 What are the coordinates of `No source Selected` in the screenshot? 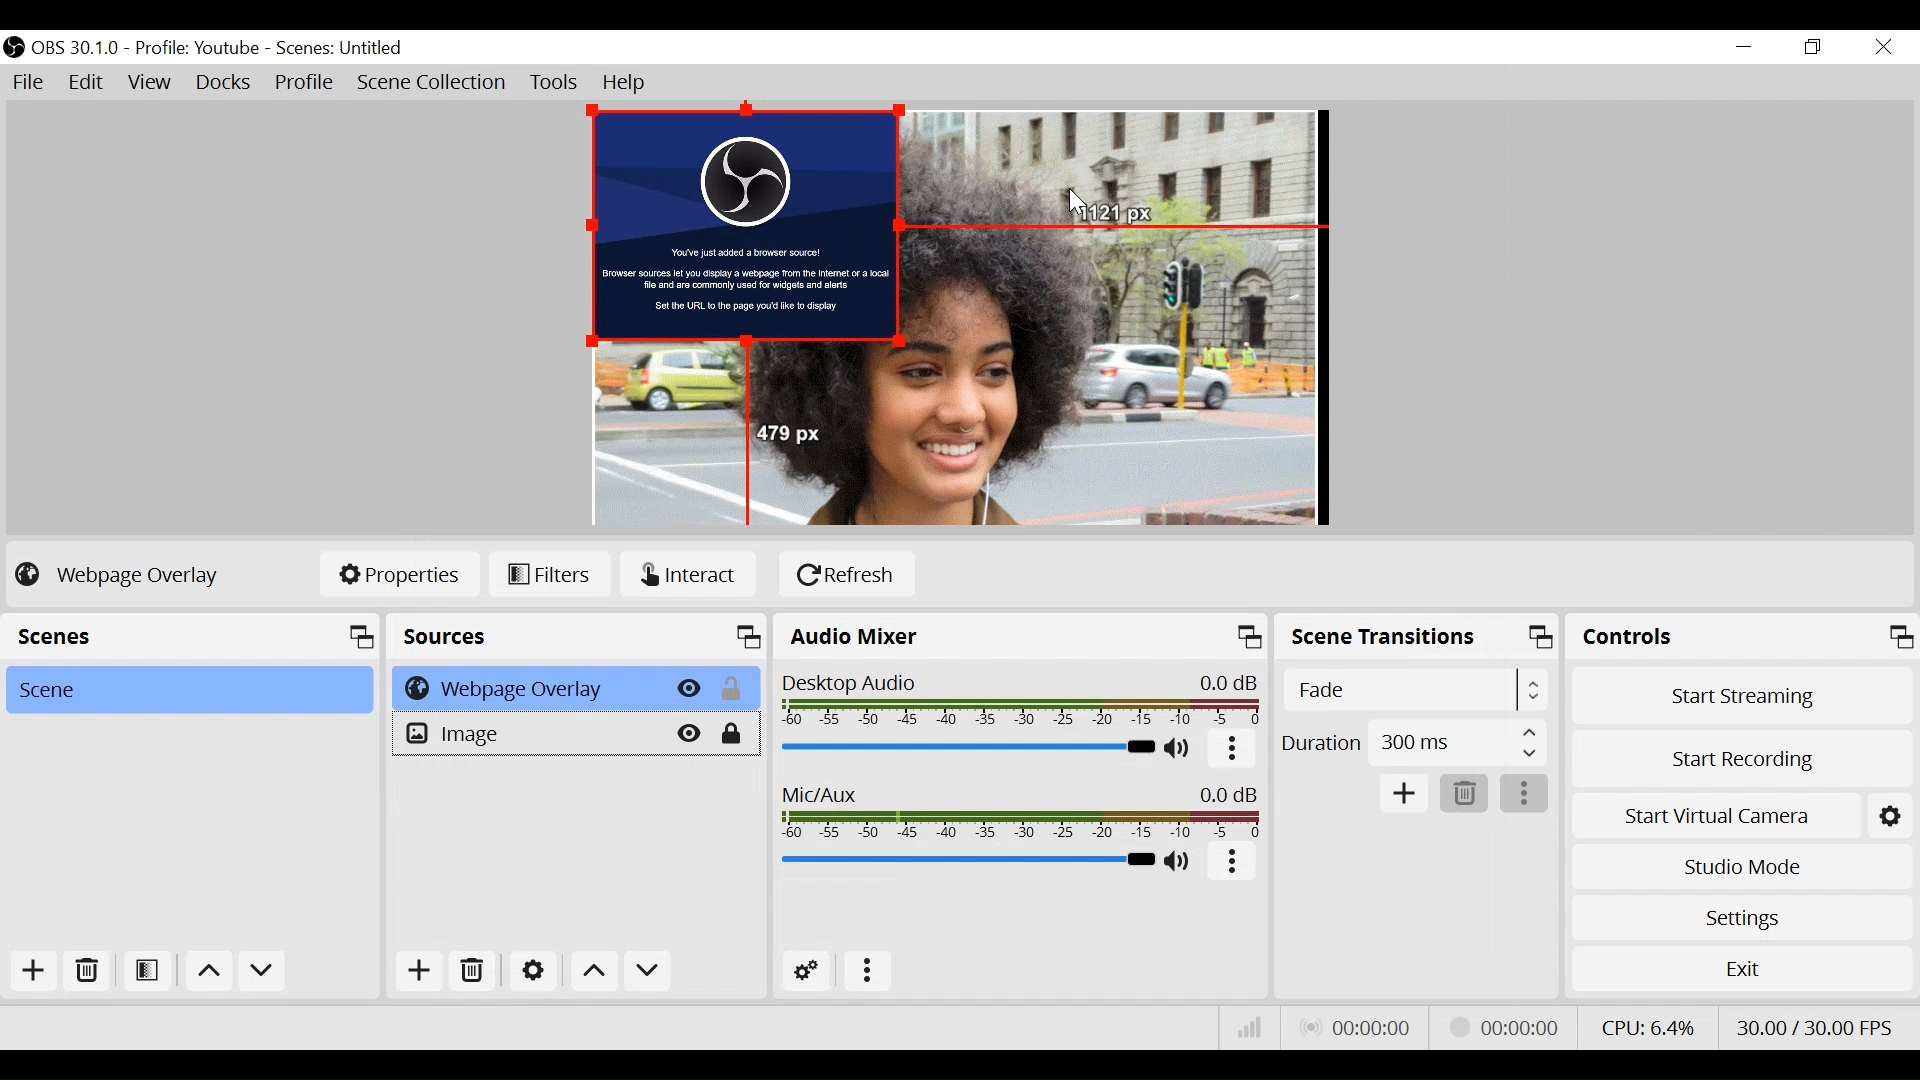 It's located at (105, 577).